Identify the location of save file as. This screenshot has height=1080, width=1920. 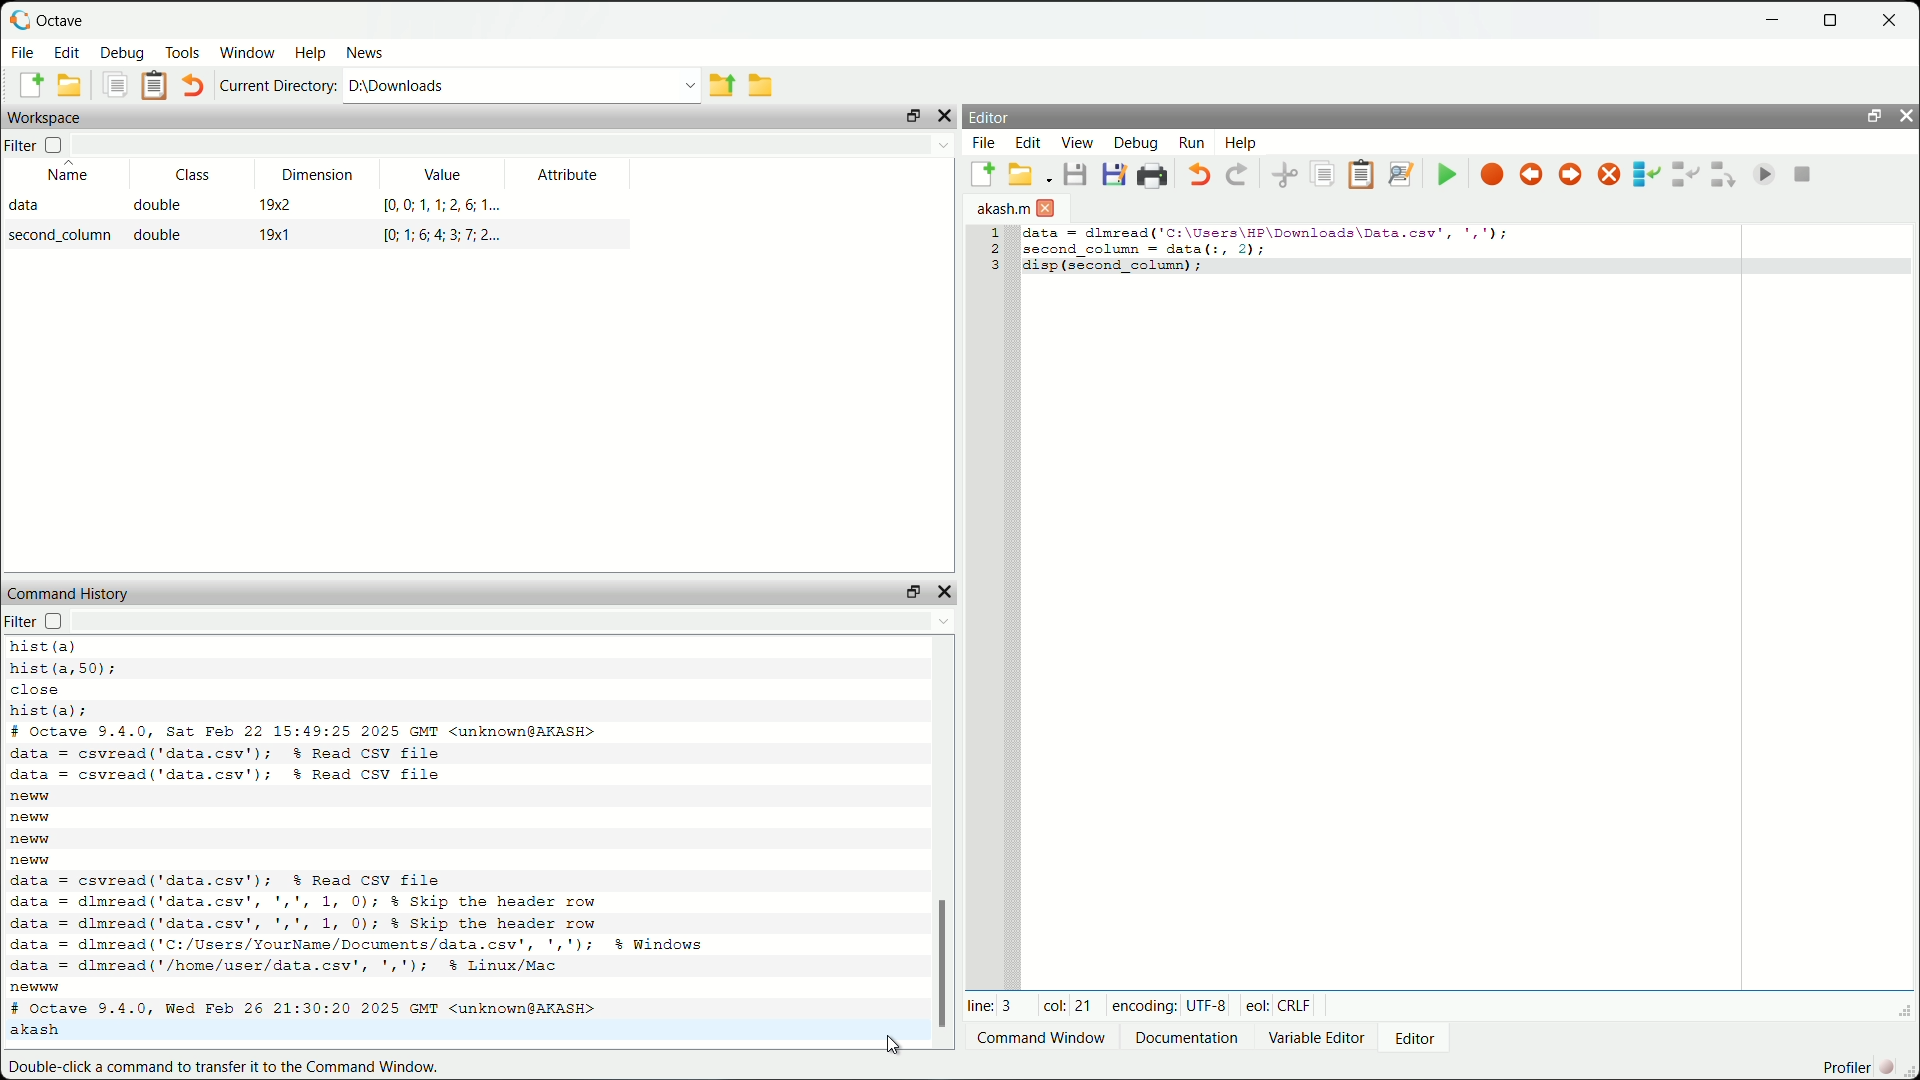
(1113, 176).